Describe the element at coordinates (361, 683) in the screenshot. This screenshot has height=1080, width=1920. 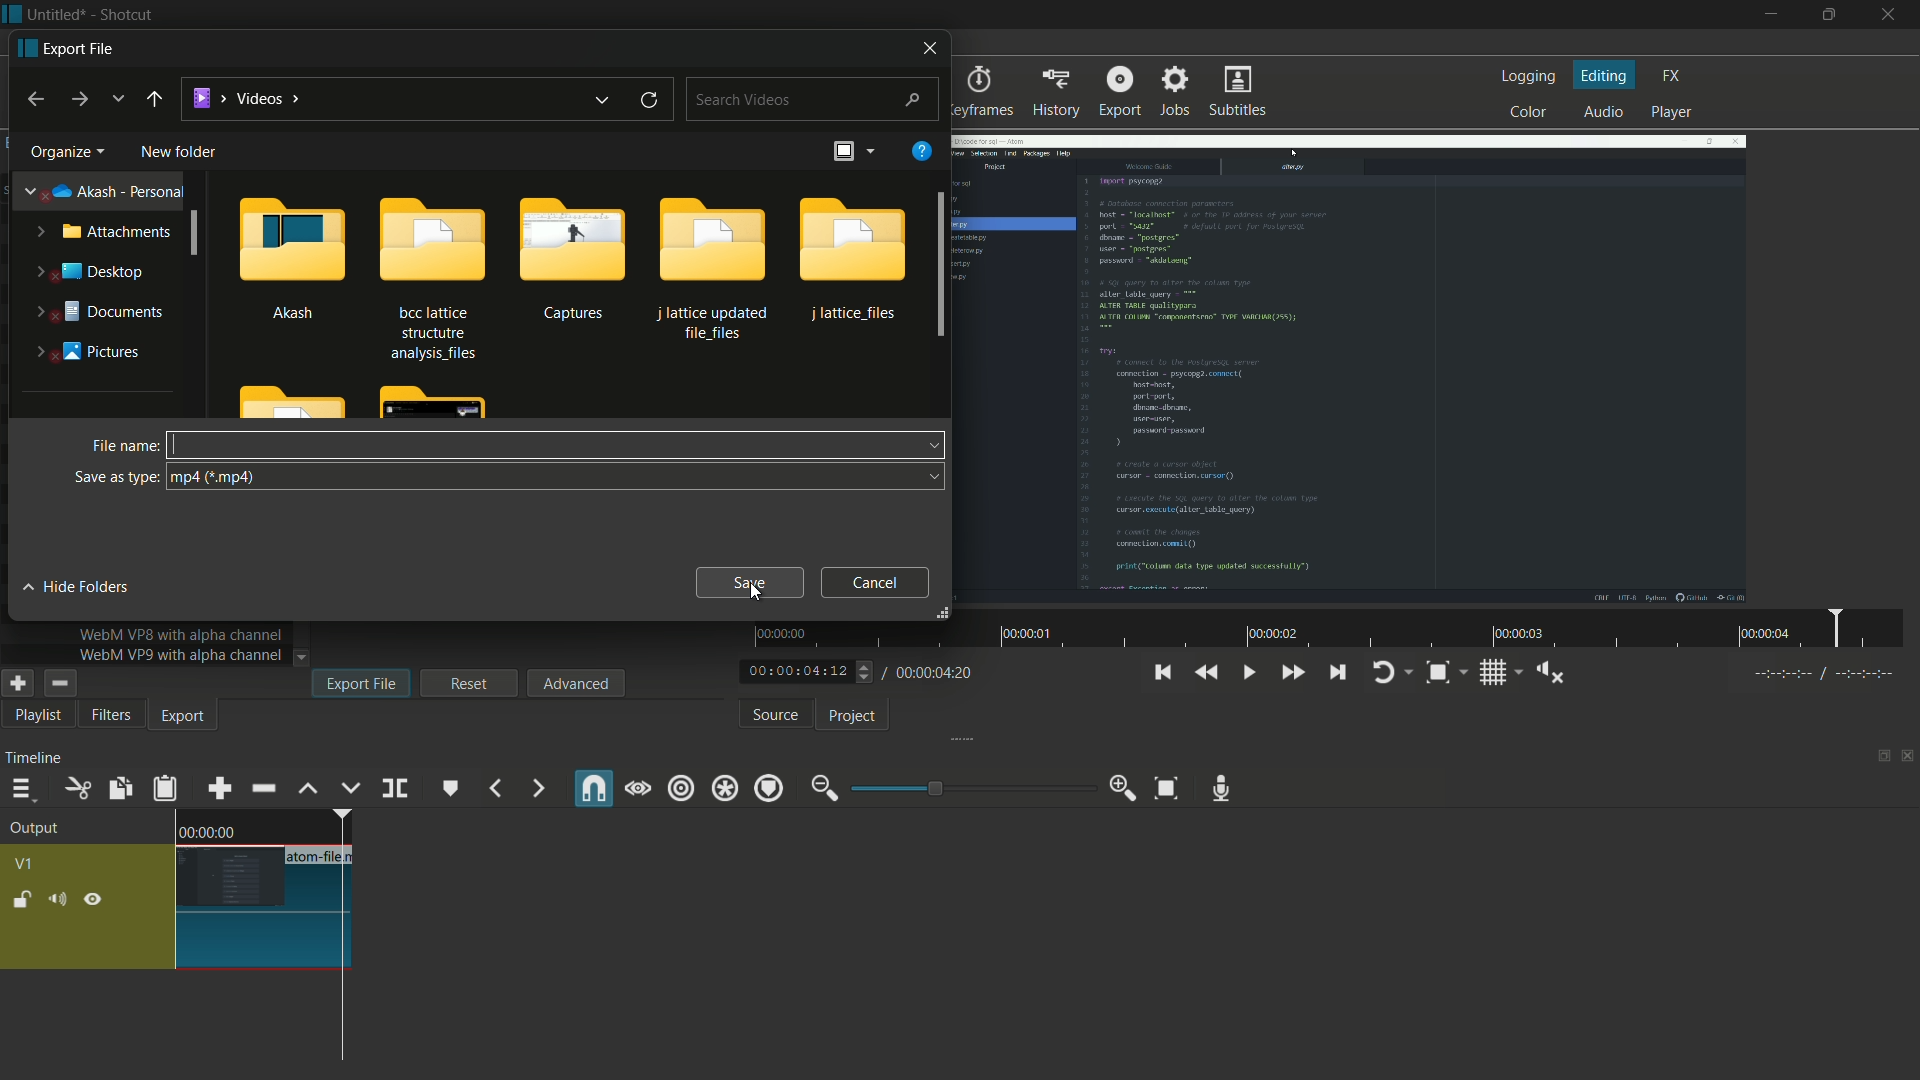
I see `export file` at that location.